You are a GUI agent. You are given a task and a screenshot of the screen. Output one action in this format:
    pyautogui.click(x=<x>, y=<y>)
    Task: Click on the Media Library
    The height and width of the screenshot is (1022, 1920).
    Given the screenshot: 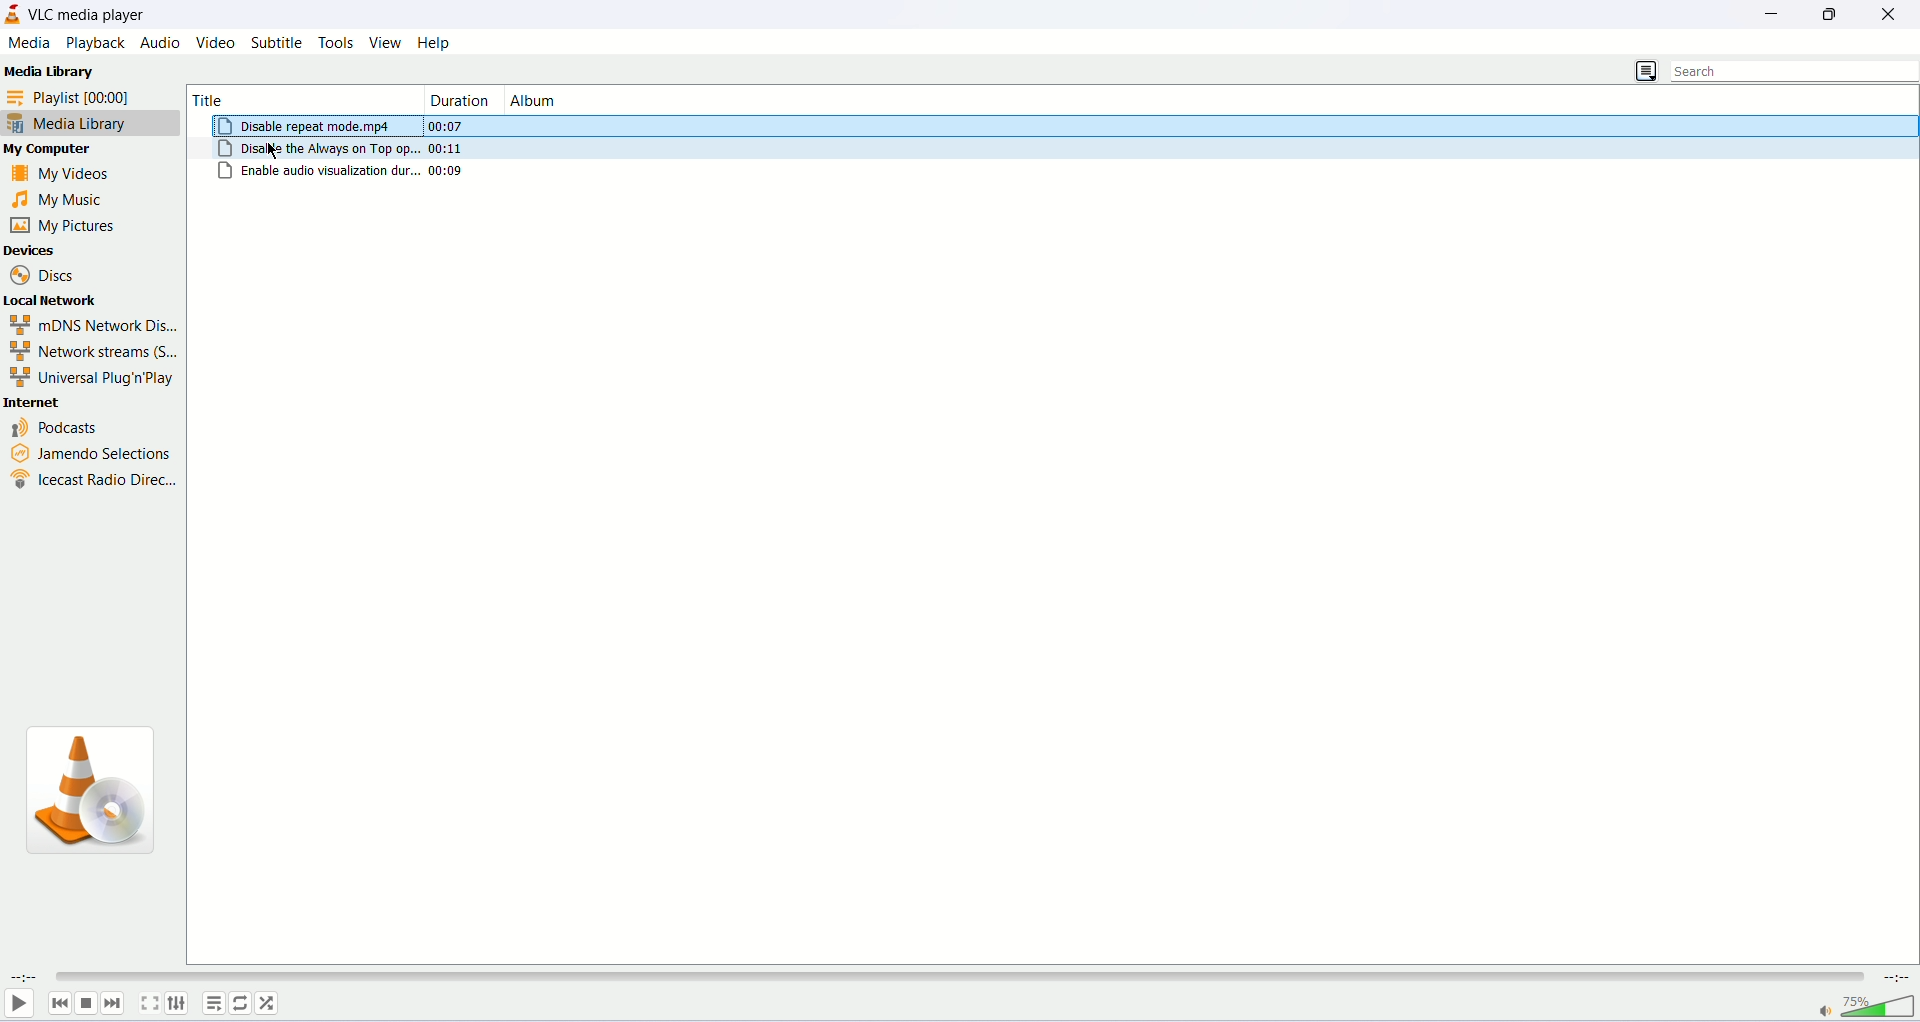 What is the action you would take?
    pyautogui.click(x=49, y=73)
    